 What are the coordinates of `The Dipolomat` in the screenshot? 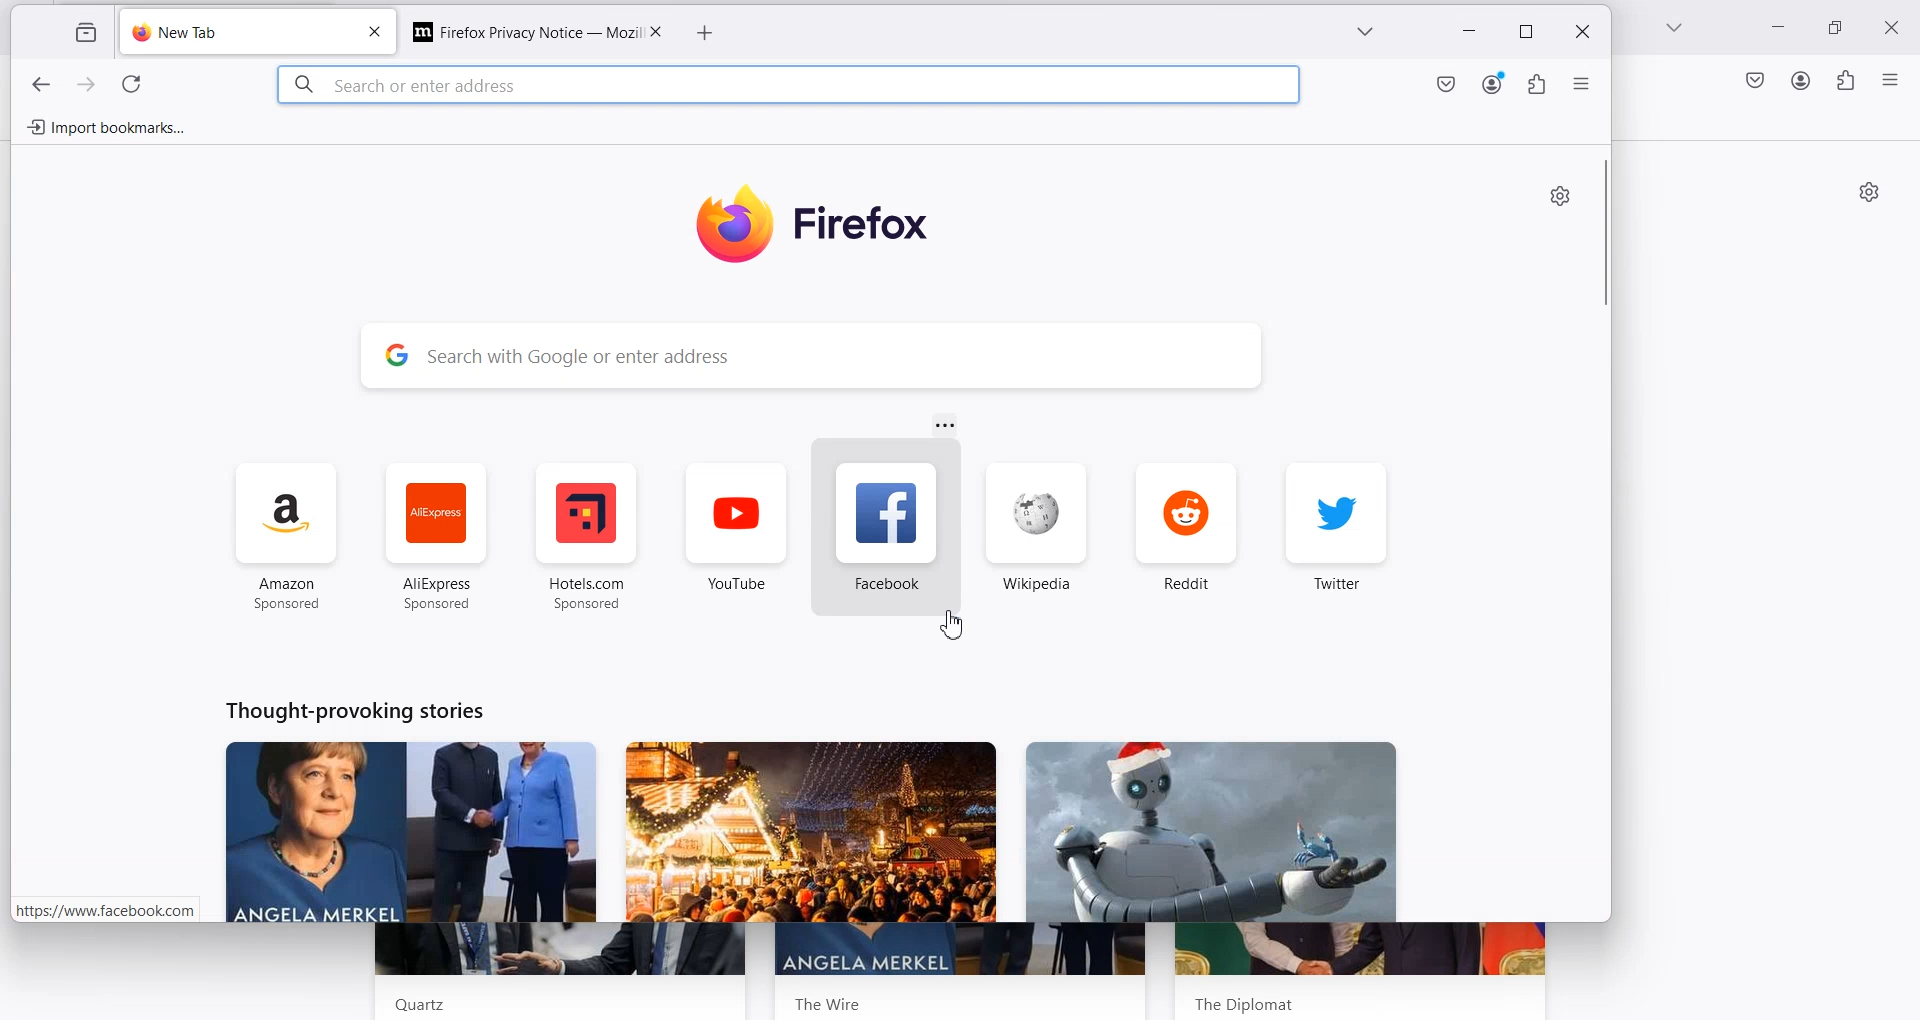 It's located at (1238, 1000).